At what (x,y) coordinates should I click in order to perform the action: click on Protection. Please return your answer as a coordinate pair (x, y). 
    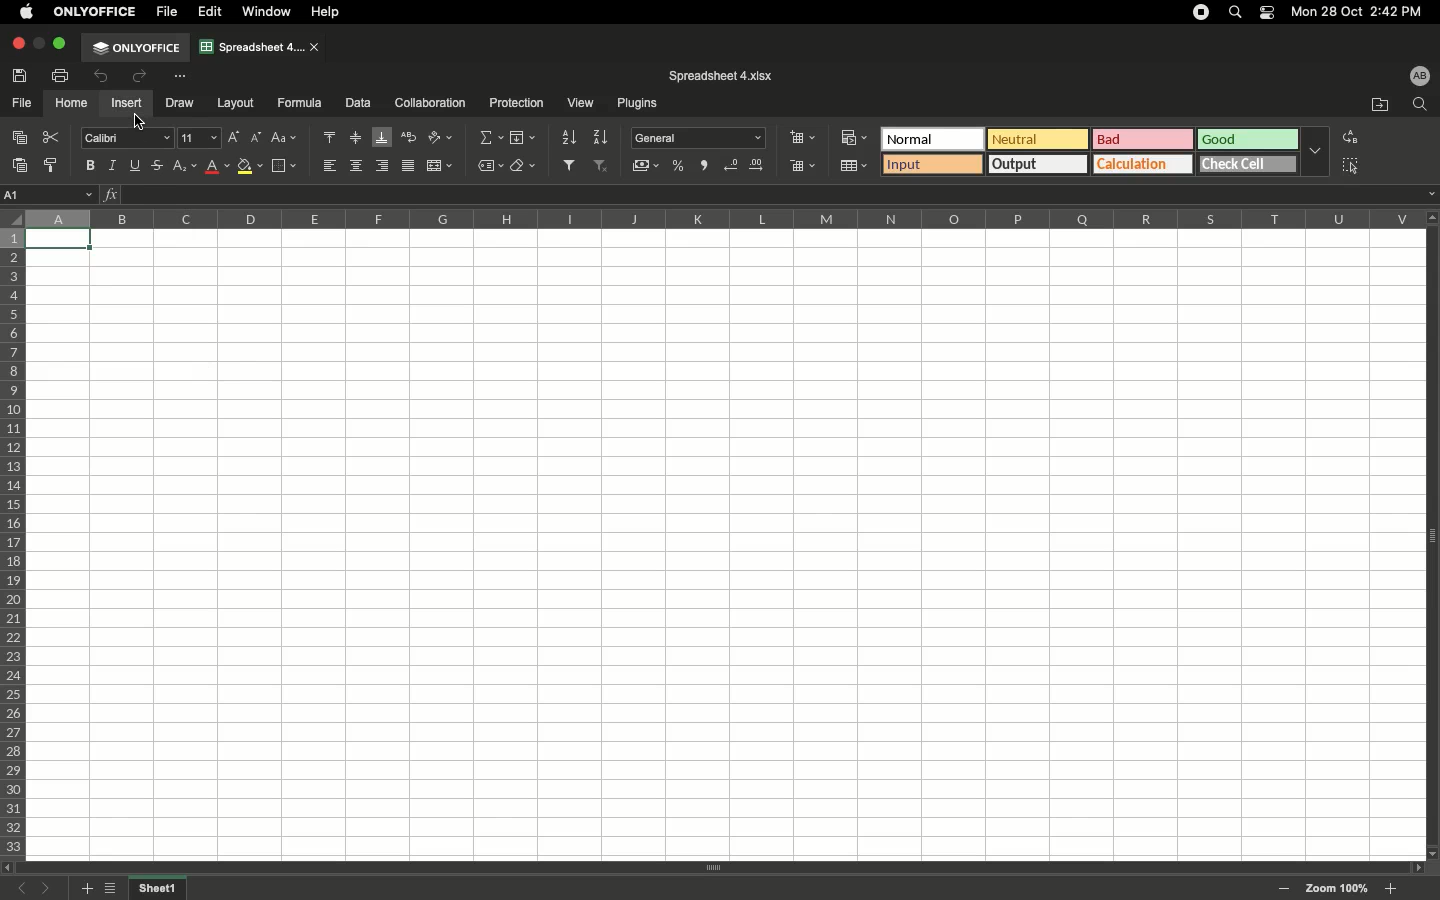
    Looking at the image, I should click on (512, 102).